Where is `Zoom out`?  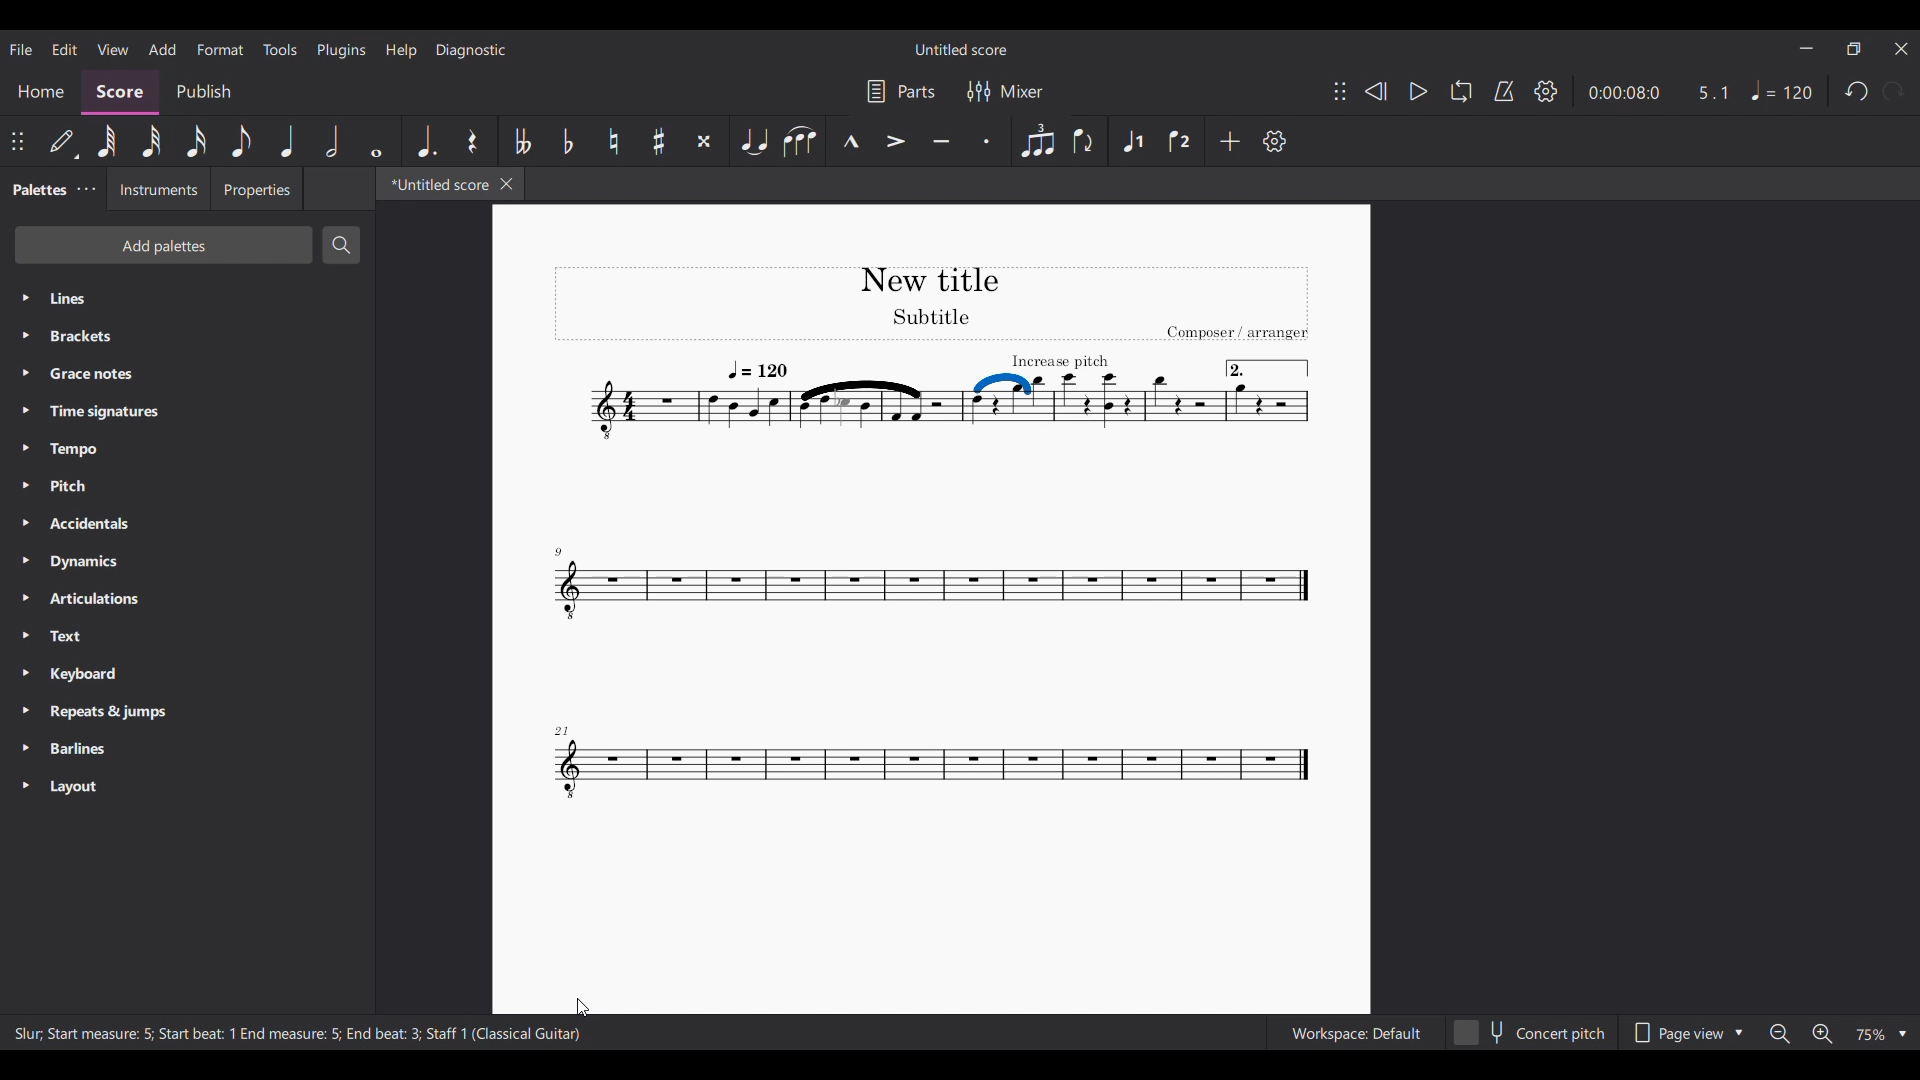
Zoom out is located at coordinates (1780, 1033).